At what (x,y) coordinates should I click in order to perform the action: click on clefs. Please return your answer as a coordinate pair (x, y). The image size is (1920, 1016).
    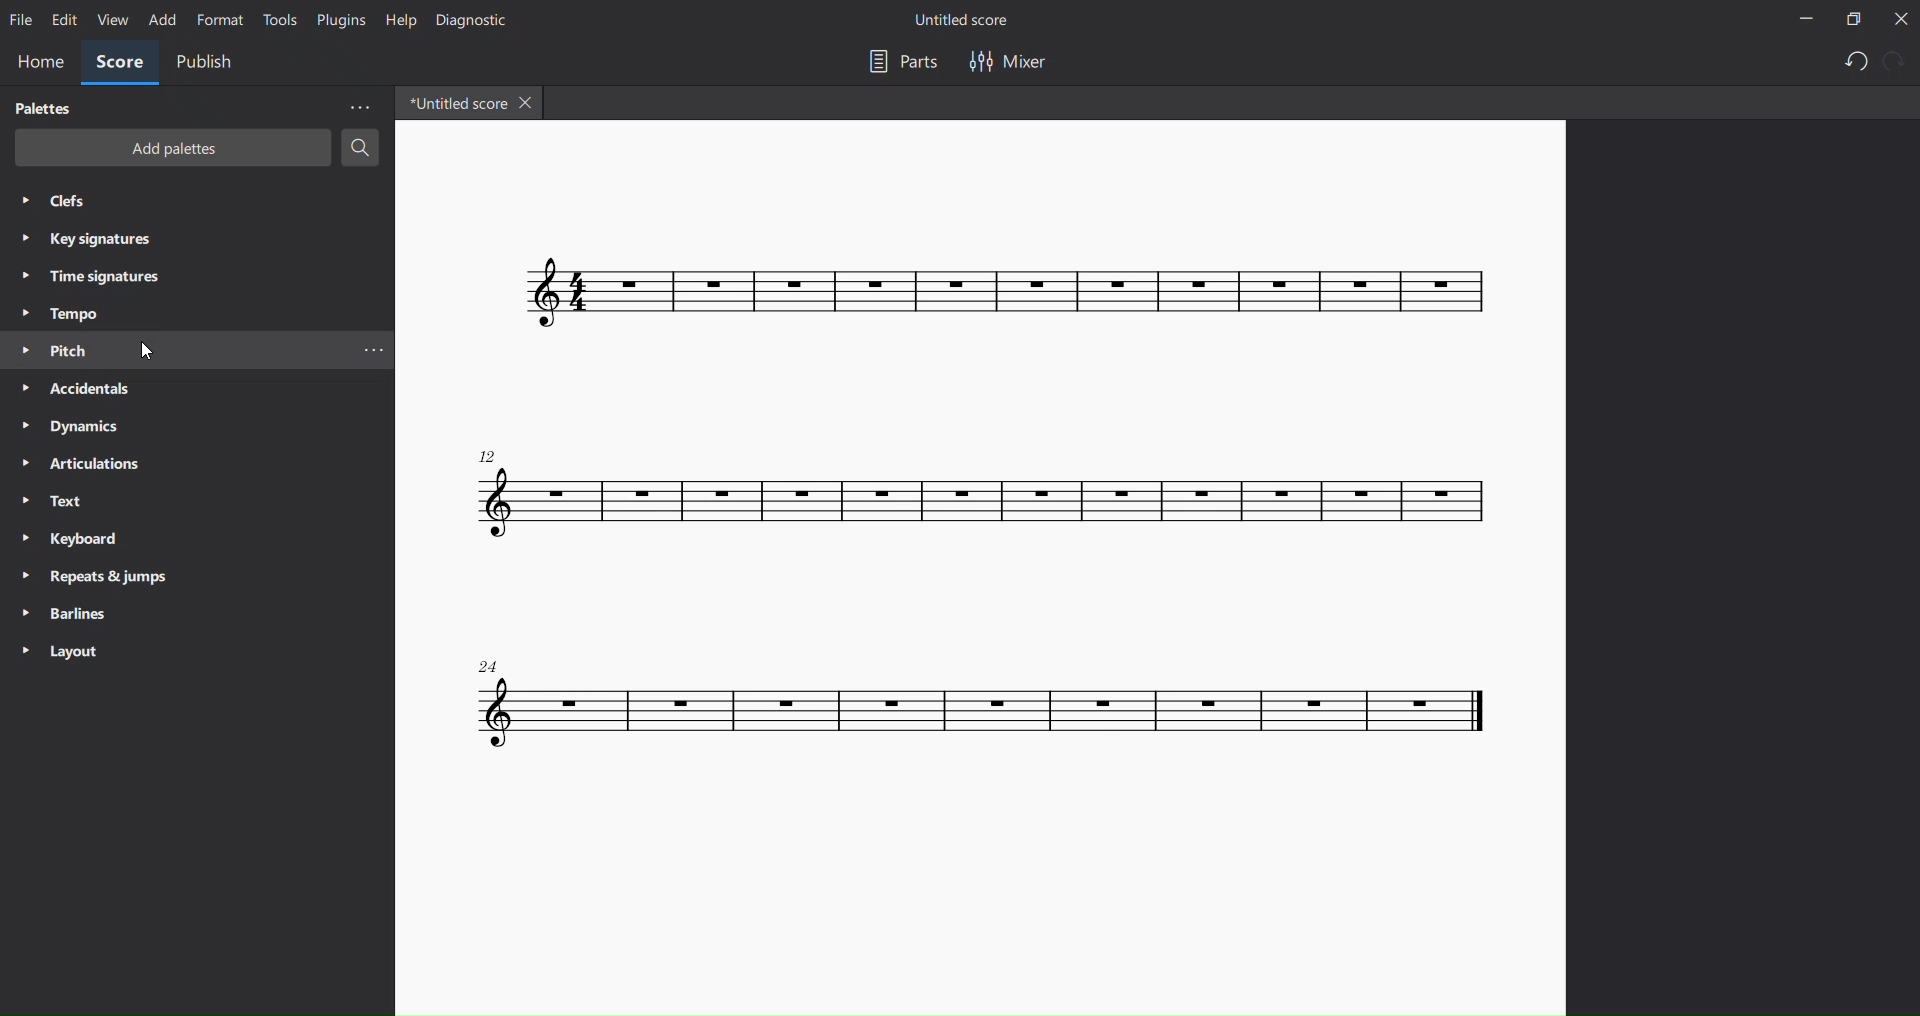
    Looking at the image, I should click on (60, 203).